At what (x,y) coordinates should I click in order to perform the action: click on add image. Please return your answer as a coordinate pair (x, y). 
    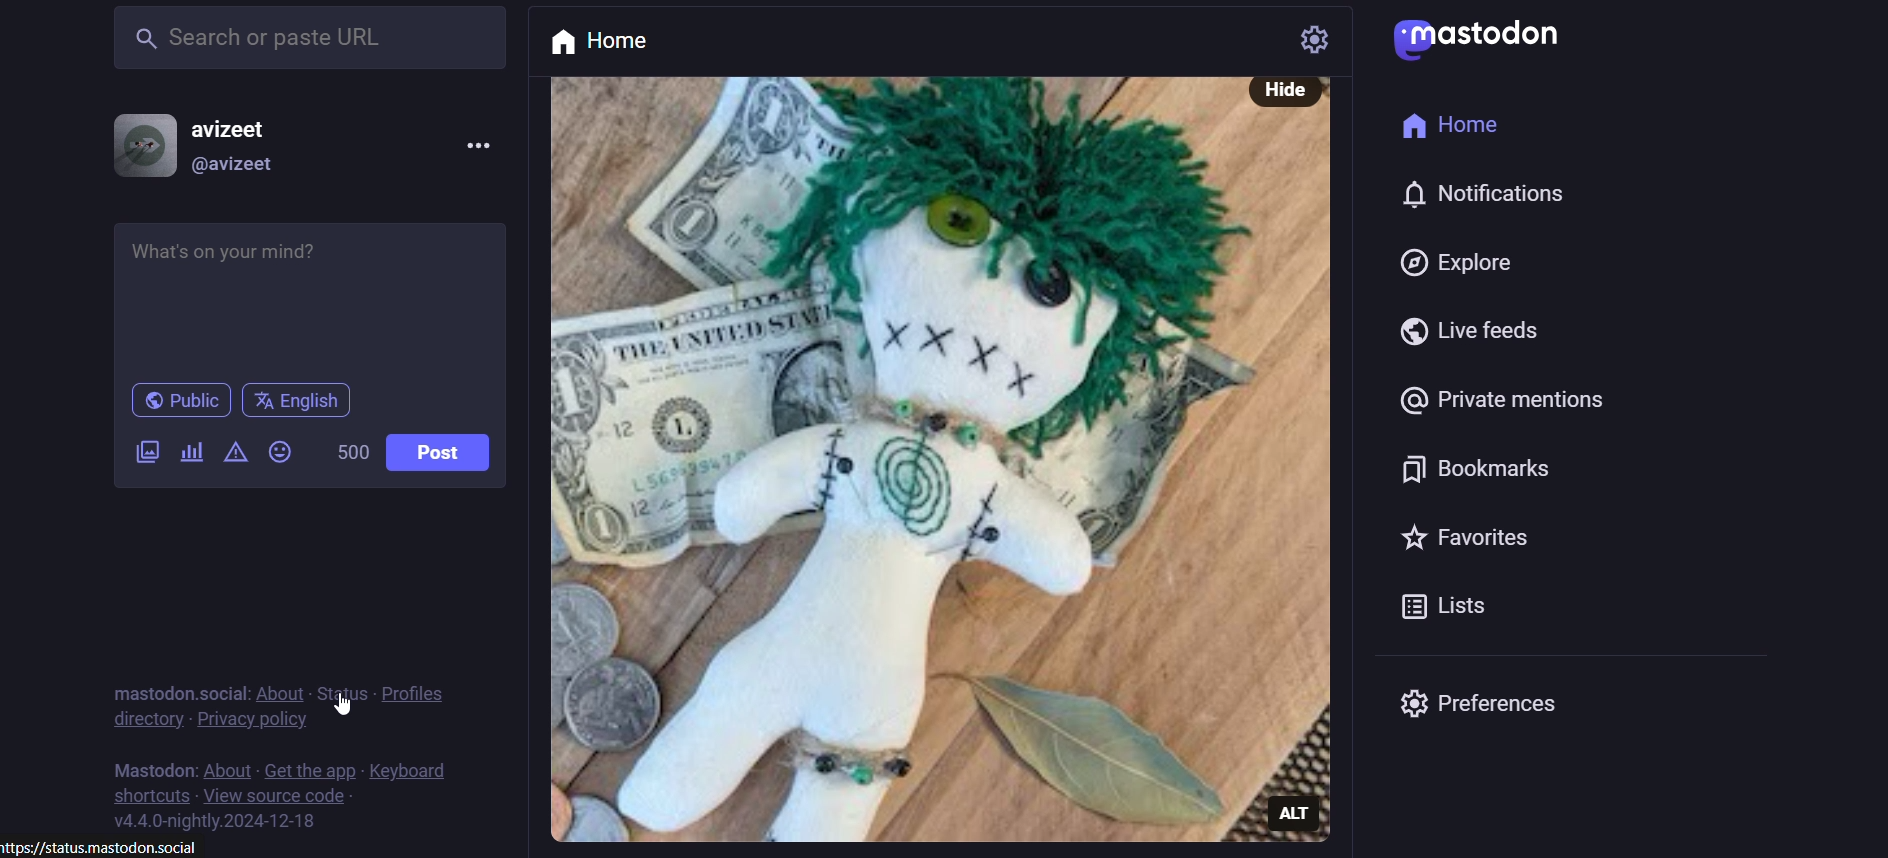
    Looking at the image, I should click on (141, 458).